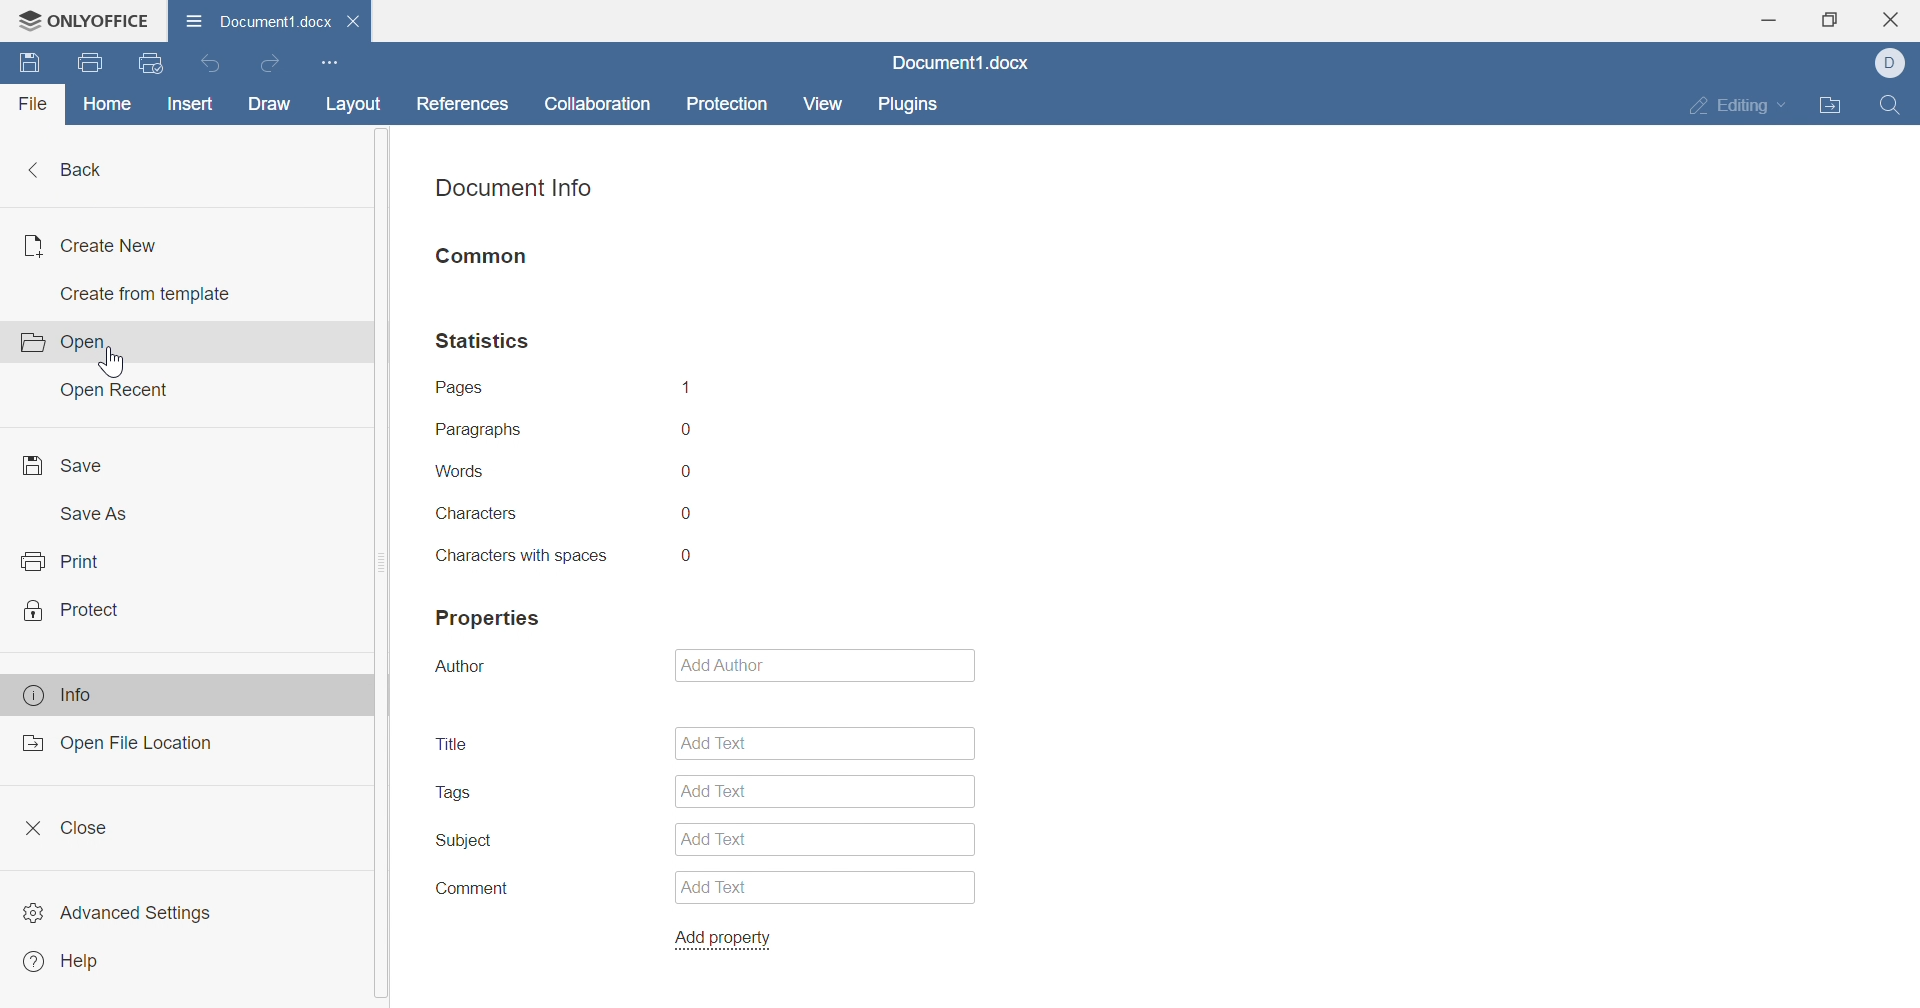 The width and height of the screenshot is (1920, 1008). What do you see at coordinates (515, 189) in the screenshot?
I see `document info` at bounding box center [515, 189].